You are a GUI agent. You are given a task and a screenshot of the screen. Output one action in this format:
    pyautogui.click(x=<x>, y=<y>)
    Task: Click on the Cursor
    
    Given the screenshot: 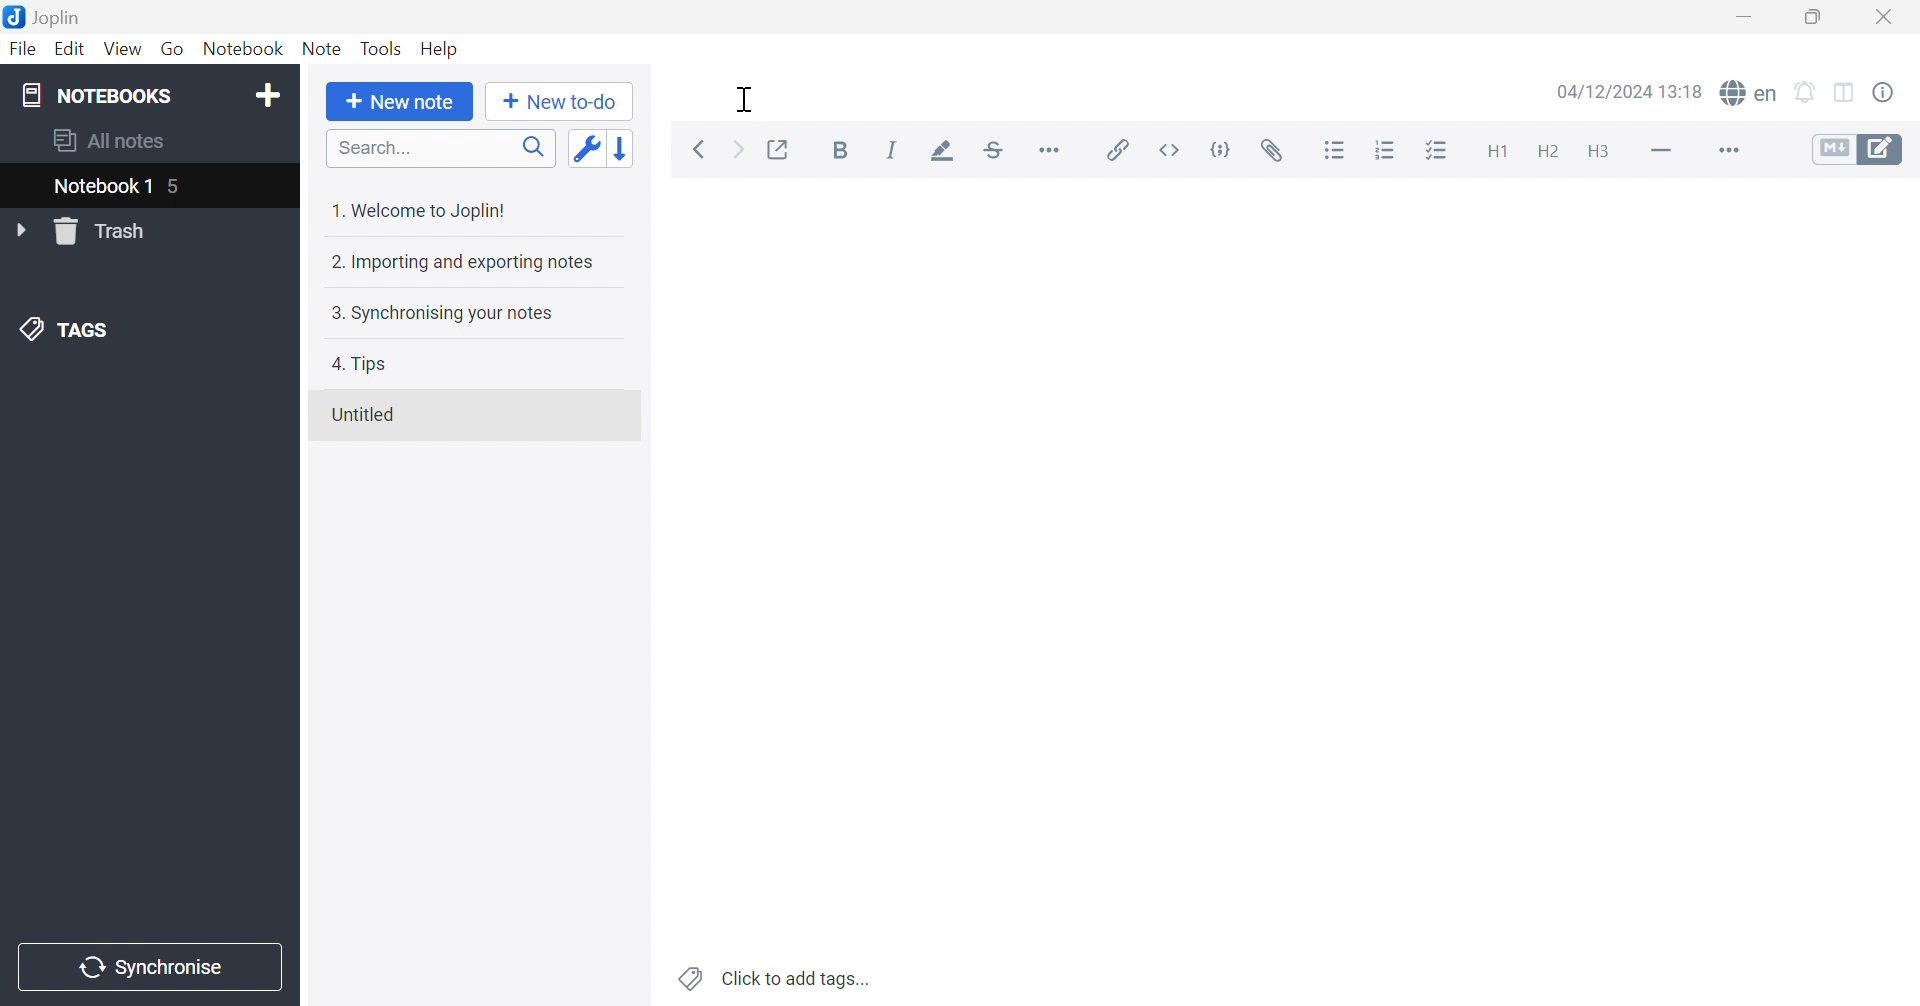 What is the action you would take?
    pyautogui.click(x=743, y=100)
    